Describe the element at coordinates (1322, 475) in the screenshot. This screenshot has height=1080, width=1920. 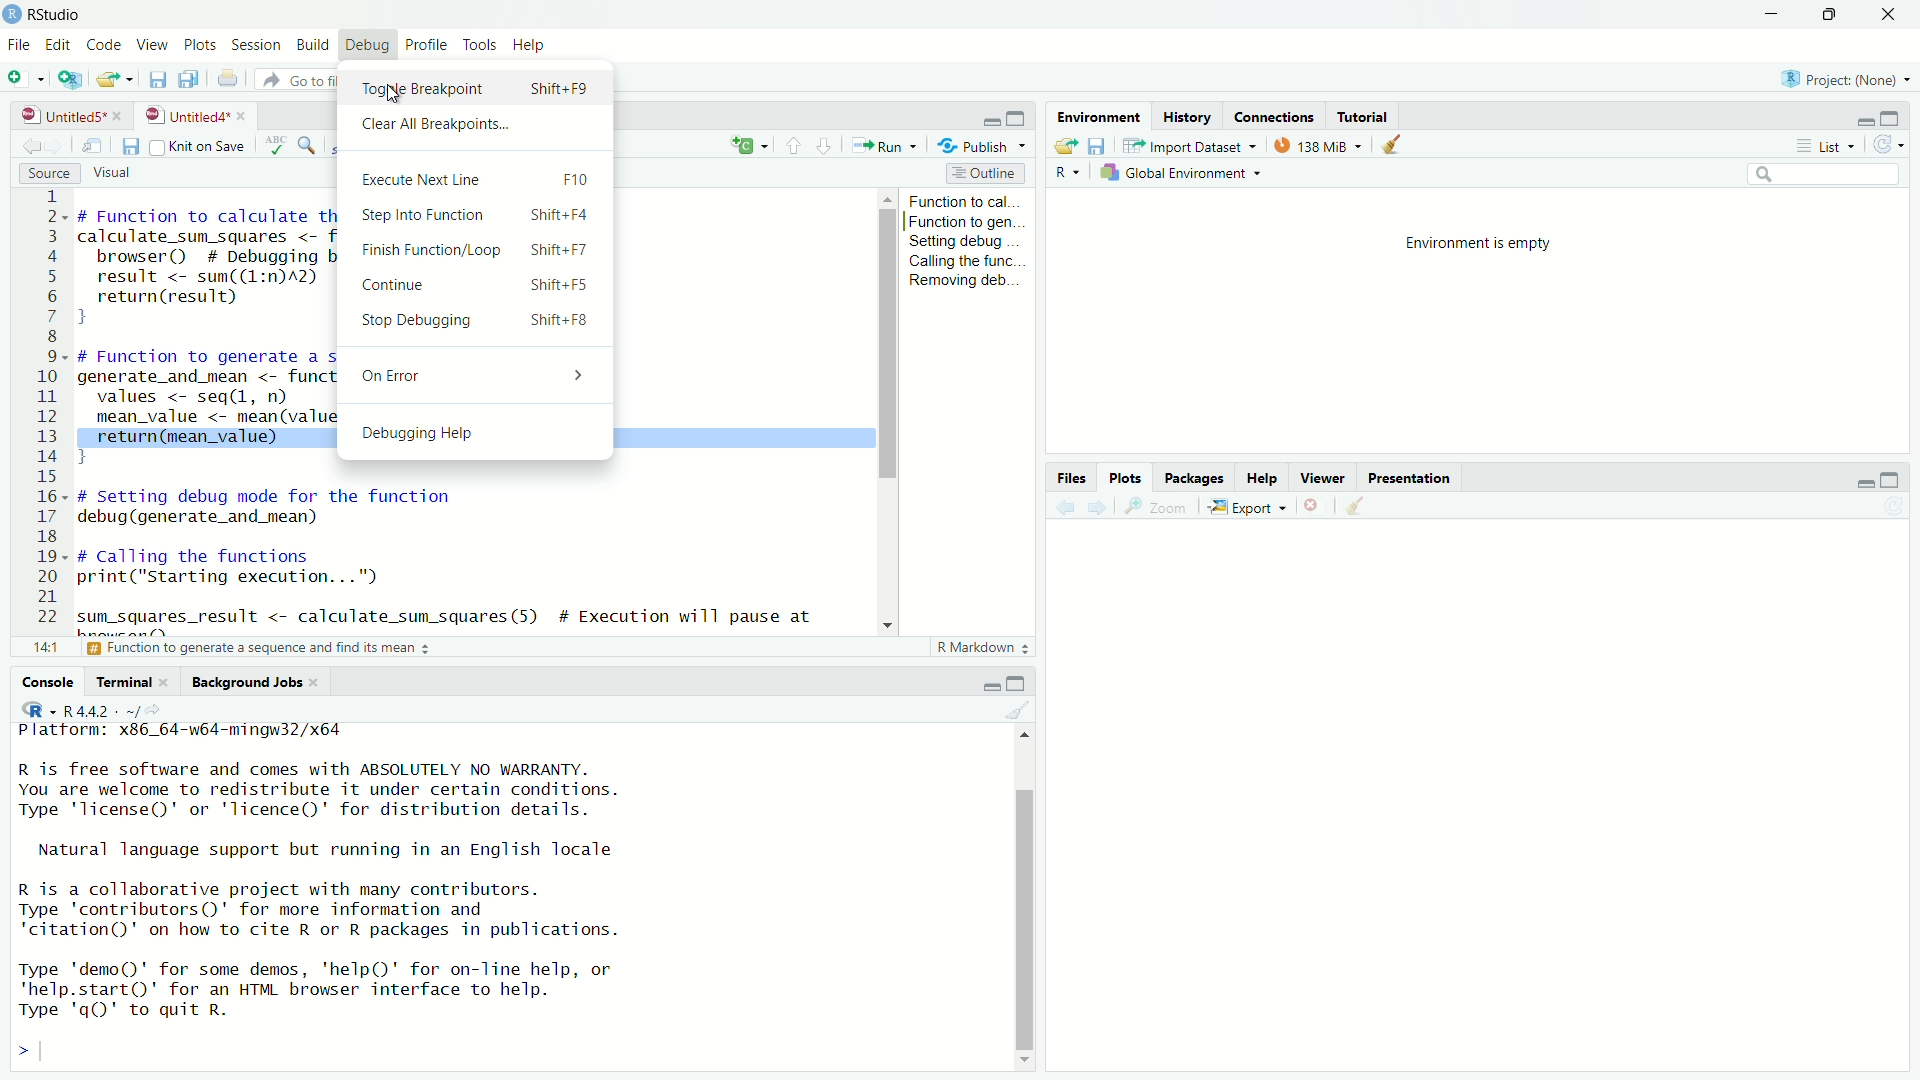
I see `viewer` at that location.